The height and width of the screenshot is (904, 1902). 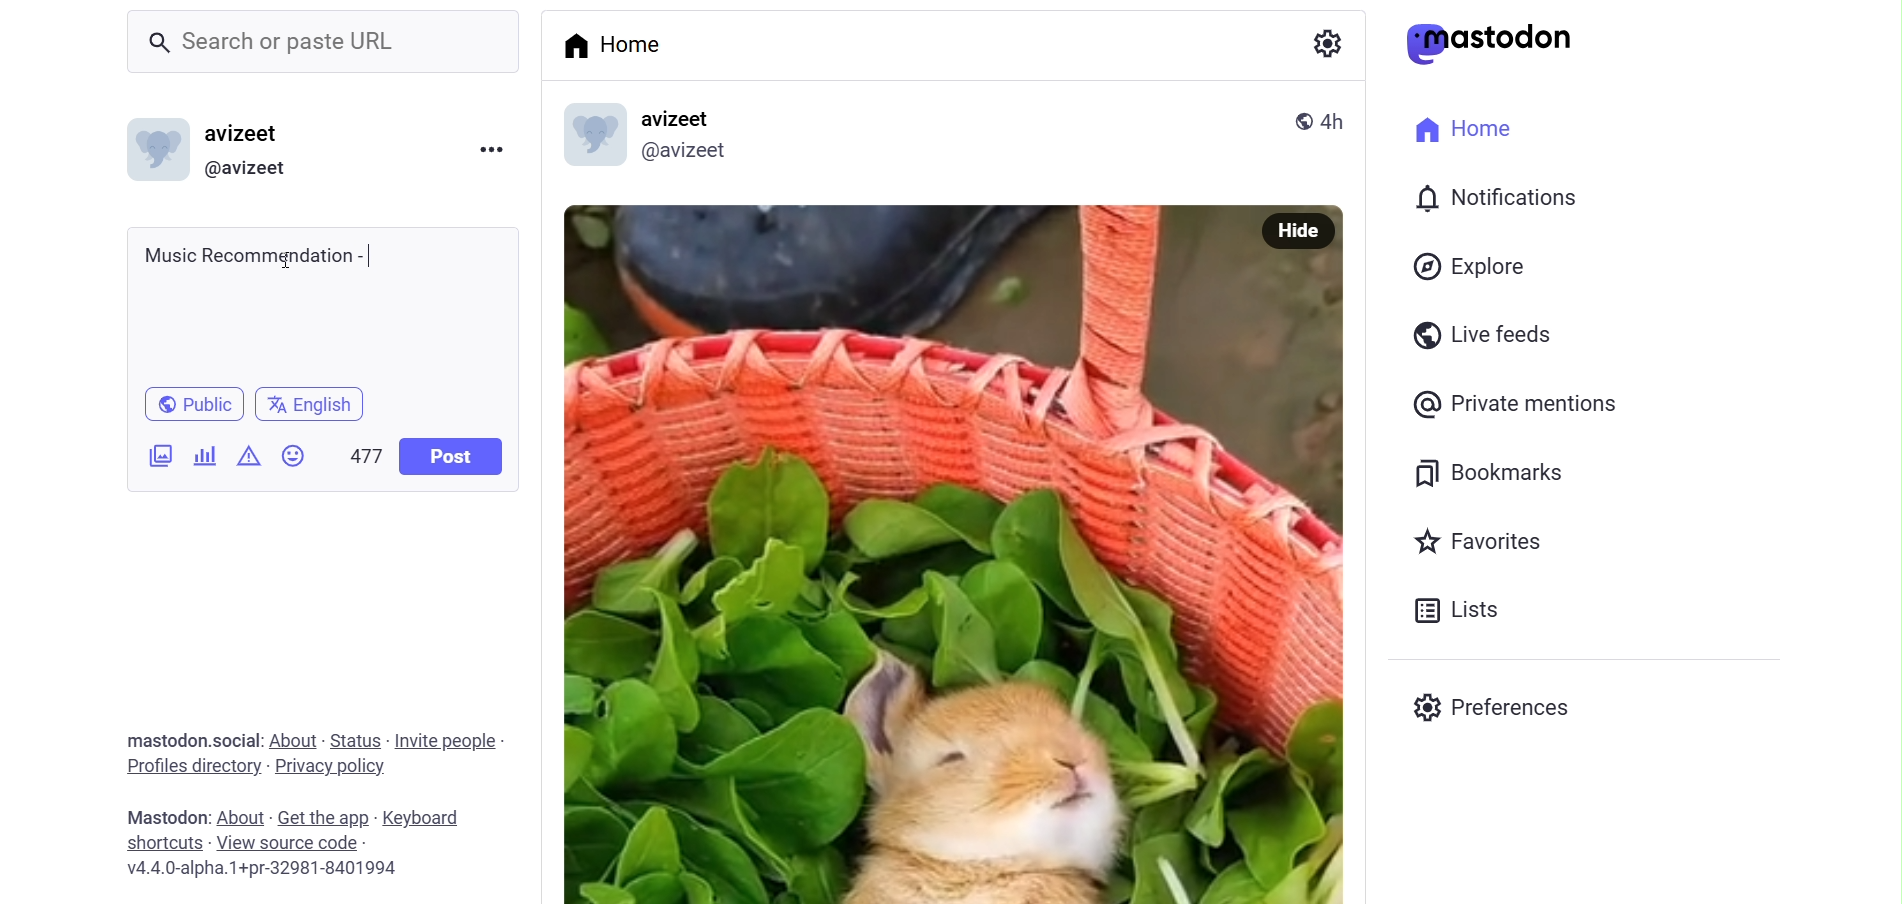 I want to click on Setting, so click(x=1327, y=43).